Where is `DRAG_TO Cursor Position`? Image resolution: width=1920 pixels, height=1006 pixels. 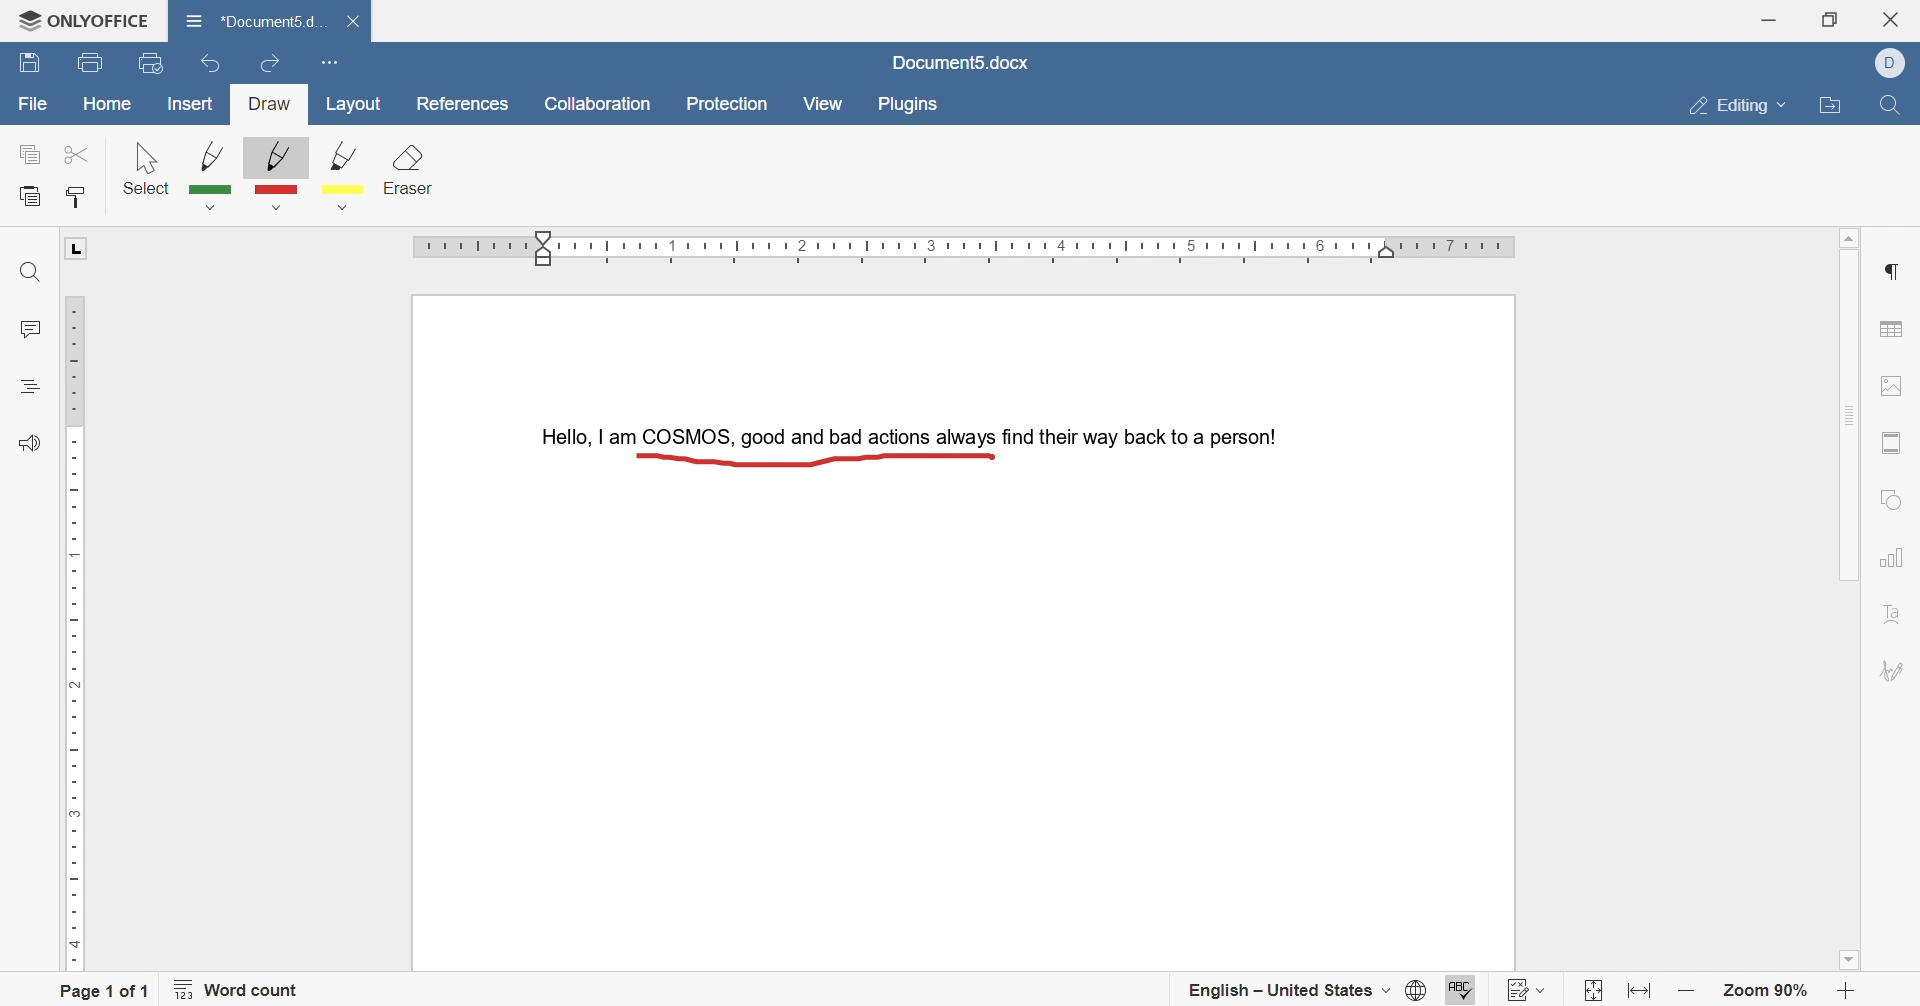
DRAG_TO Cursor Position is located at coordinates (991, 461).